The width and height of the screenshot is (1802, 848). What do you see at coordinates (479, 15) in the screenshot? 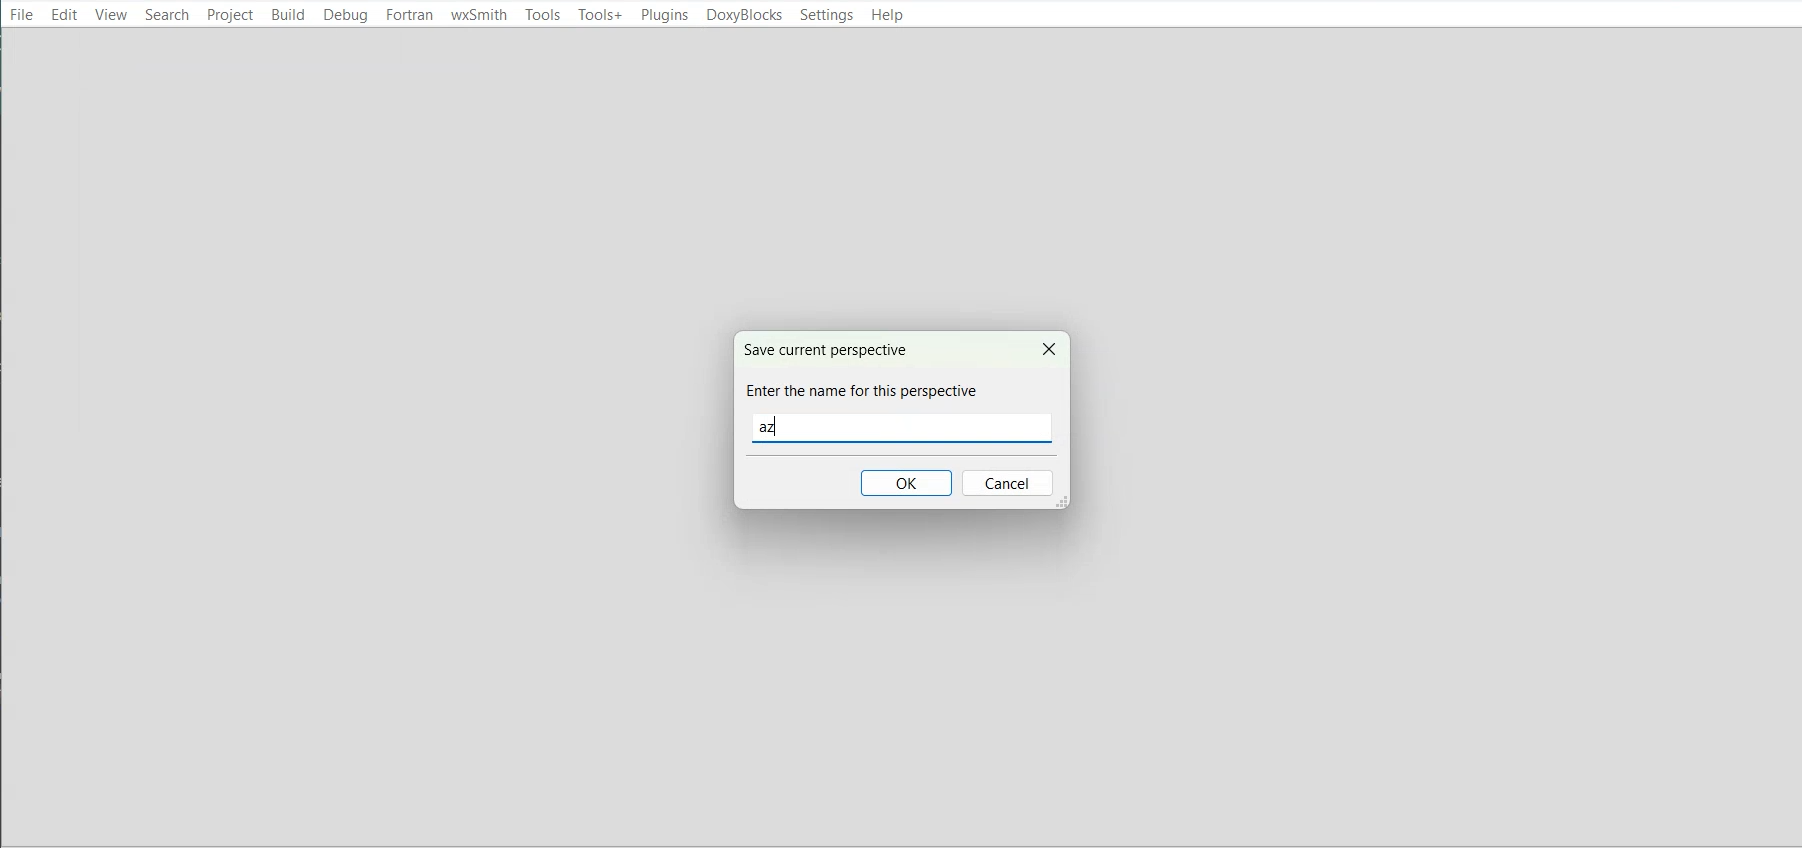
I see `wxSmith` at bounding box center [479, 15].